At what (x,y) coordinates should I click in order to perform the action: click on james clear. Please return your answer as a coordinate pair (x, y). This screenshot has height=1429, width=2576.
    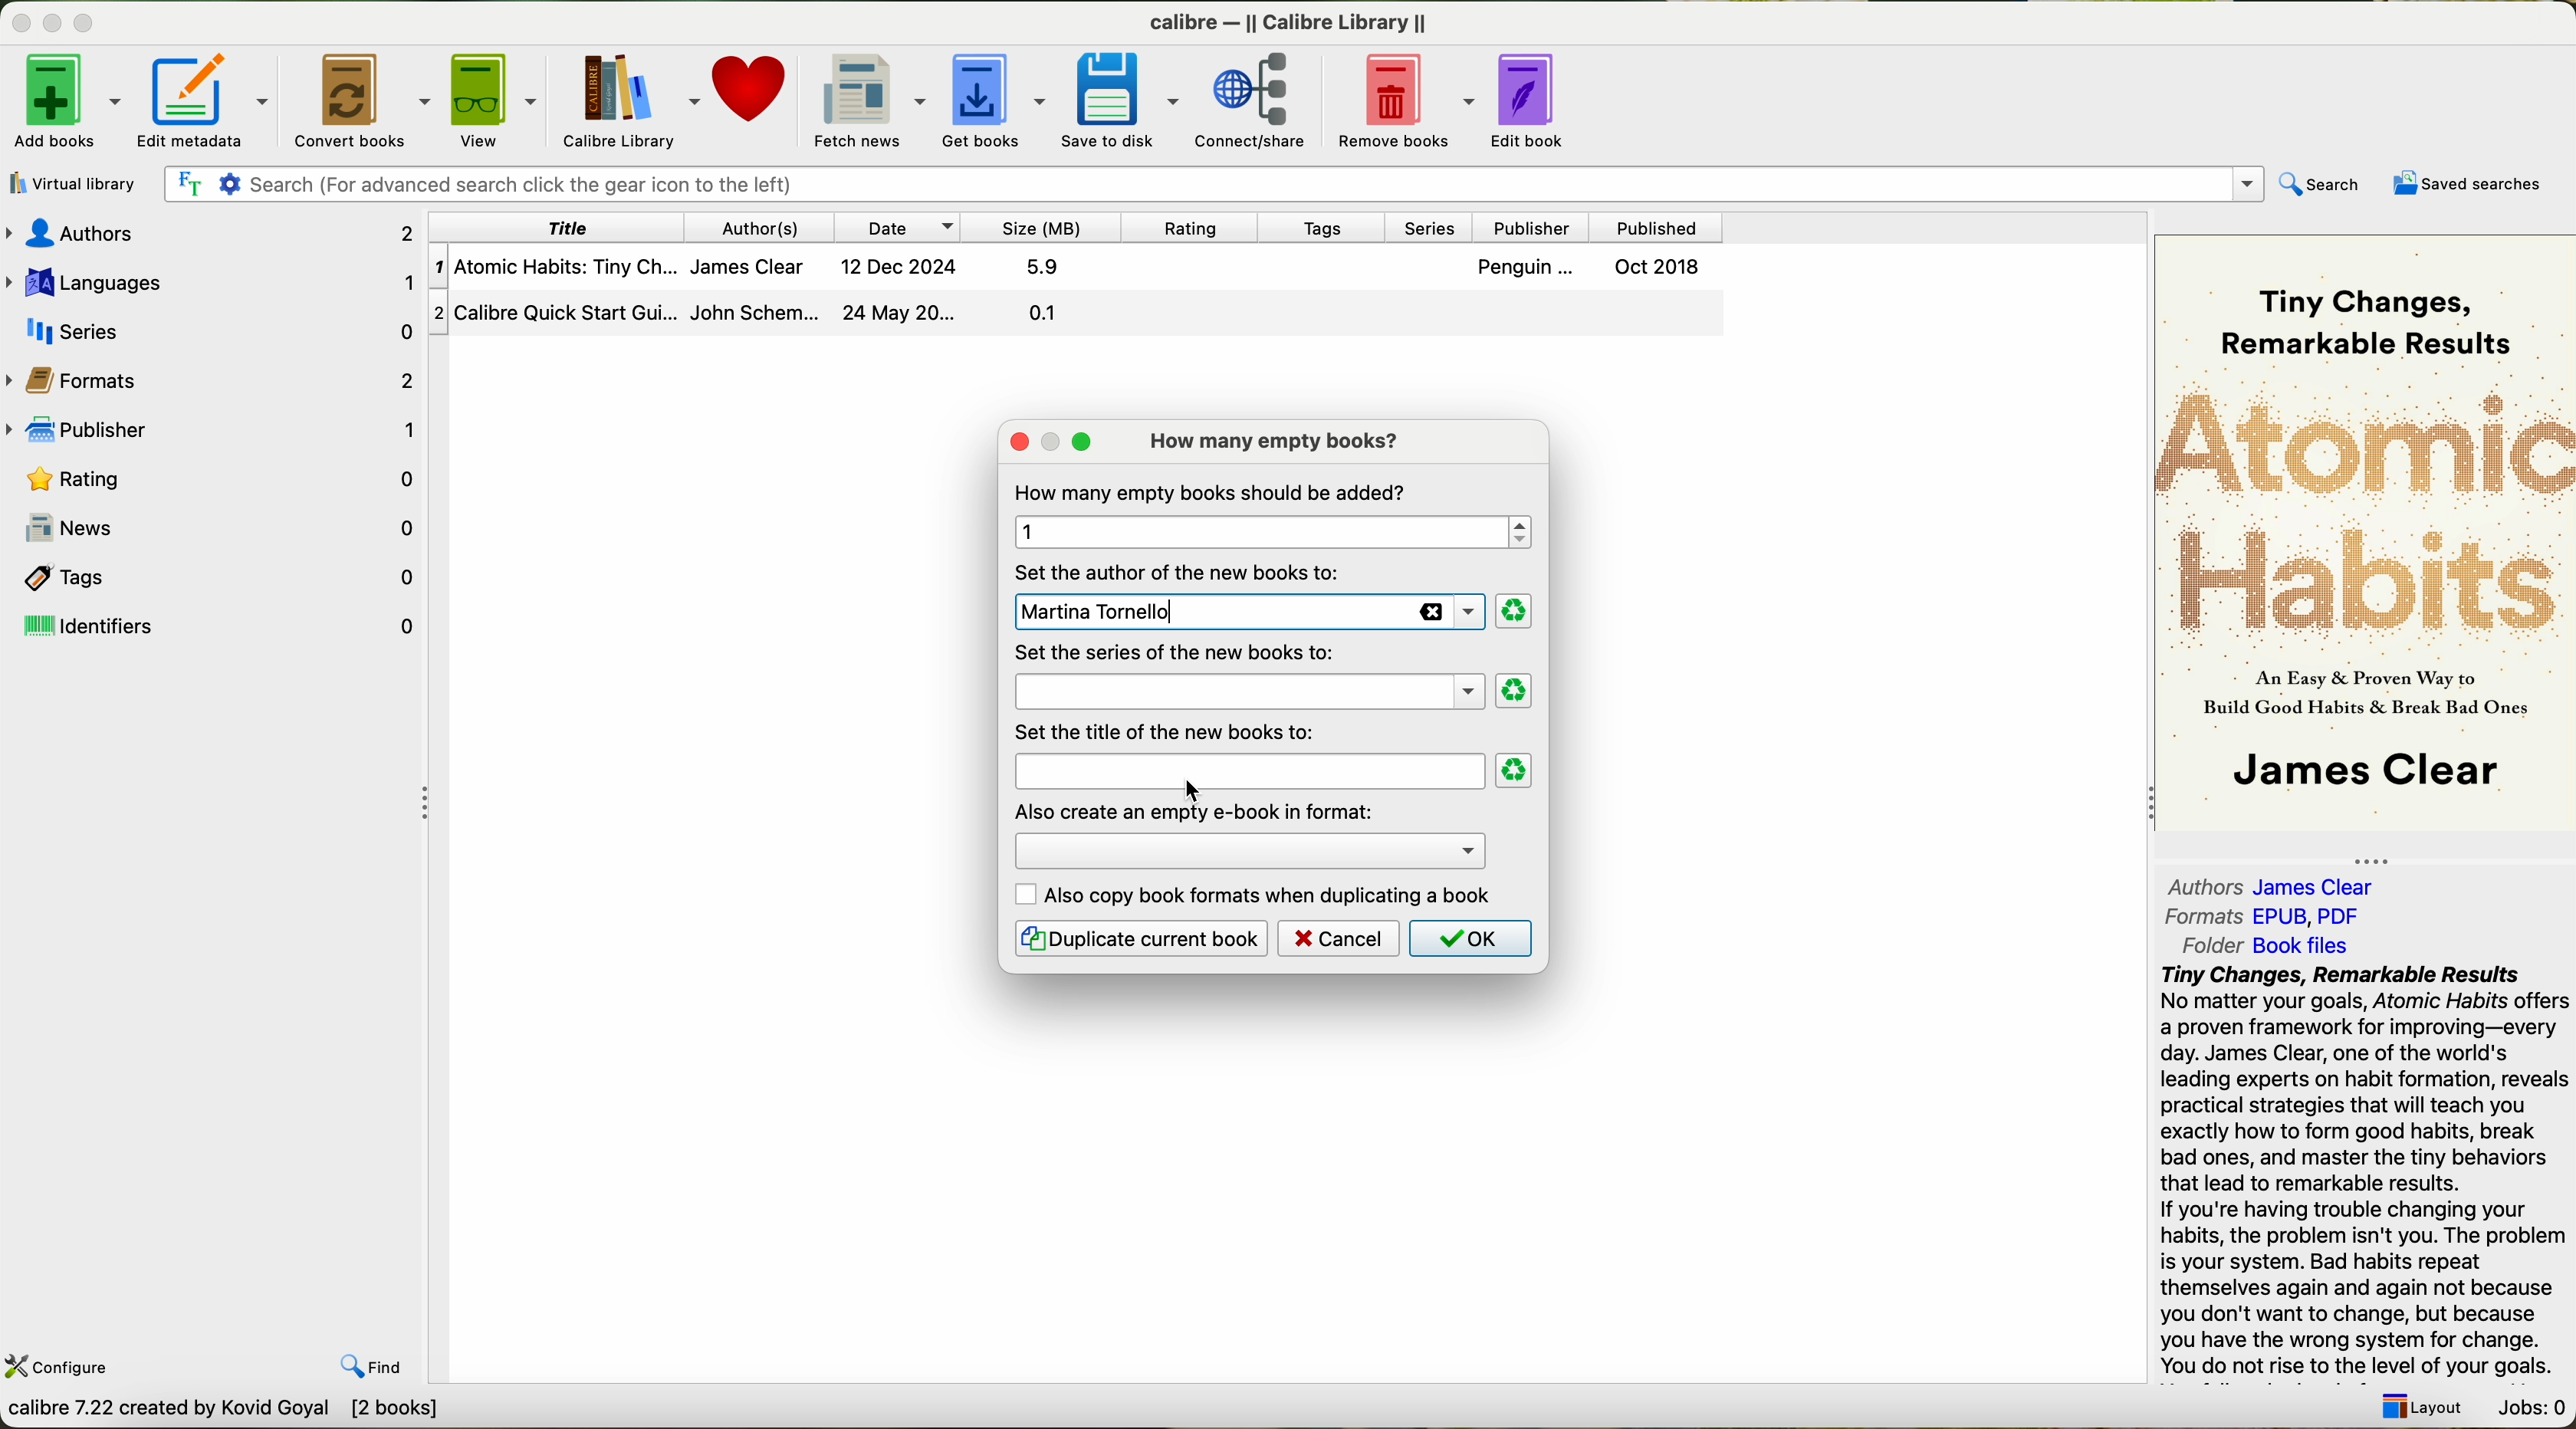
    Looking at the image, I should click on (1249, 655).